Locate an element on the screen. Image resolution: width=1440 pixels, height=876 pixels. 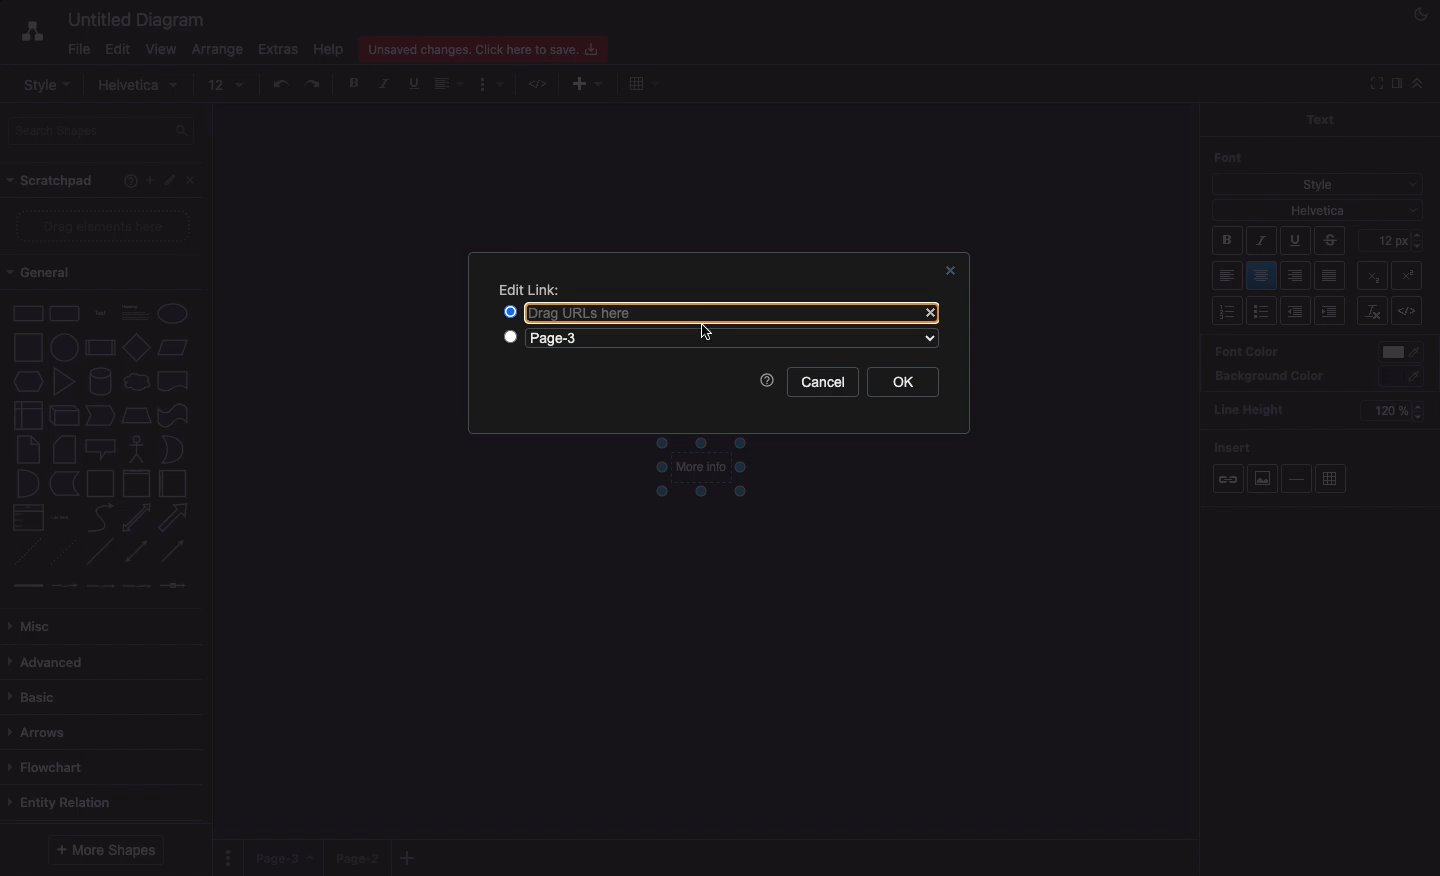
Justified is located at coordinates (1331, 277).